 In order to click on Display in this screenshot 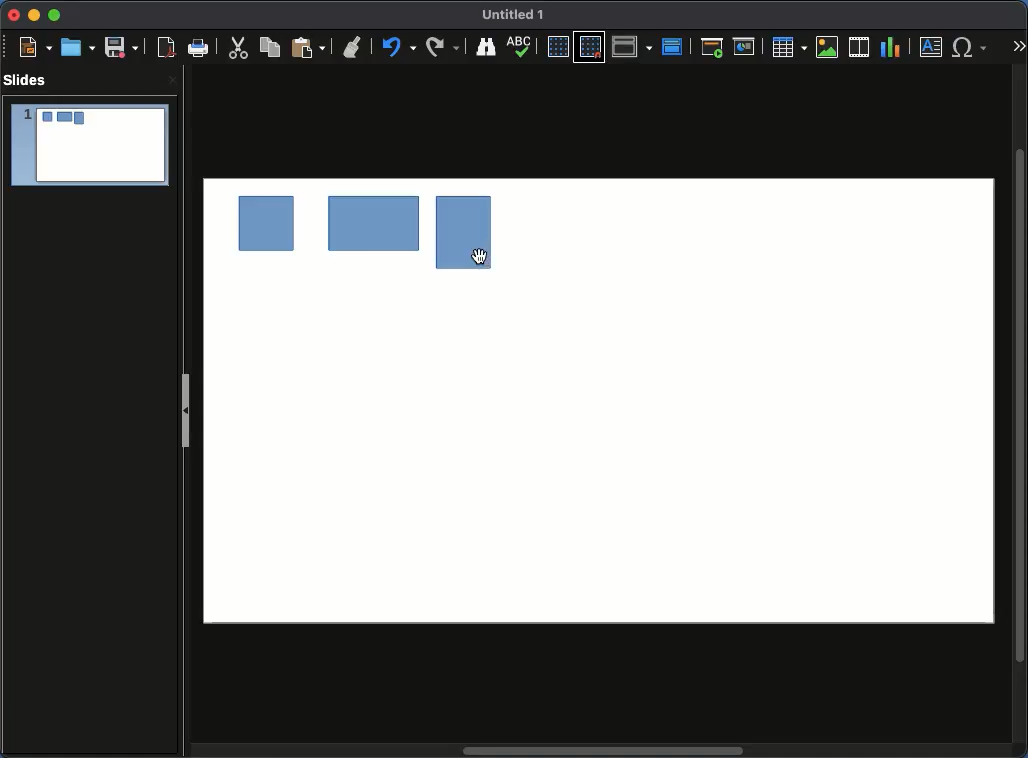, I will do `click(524, 48)`.